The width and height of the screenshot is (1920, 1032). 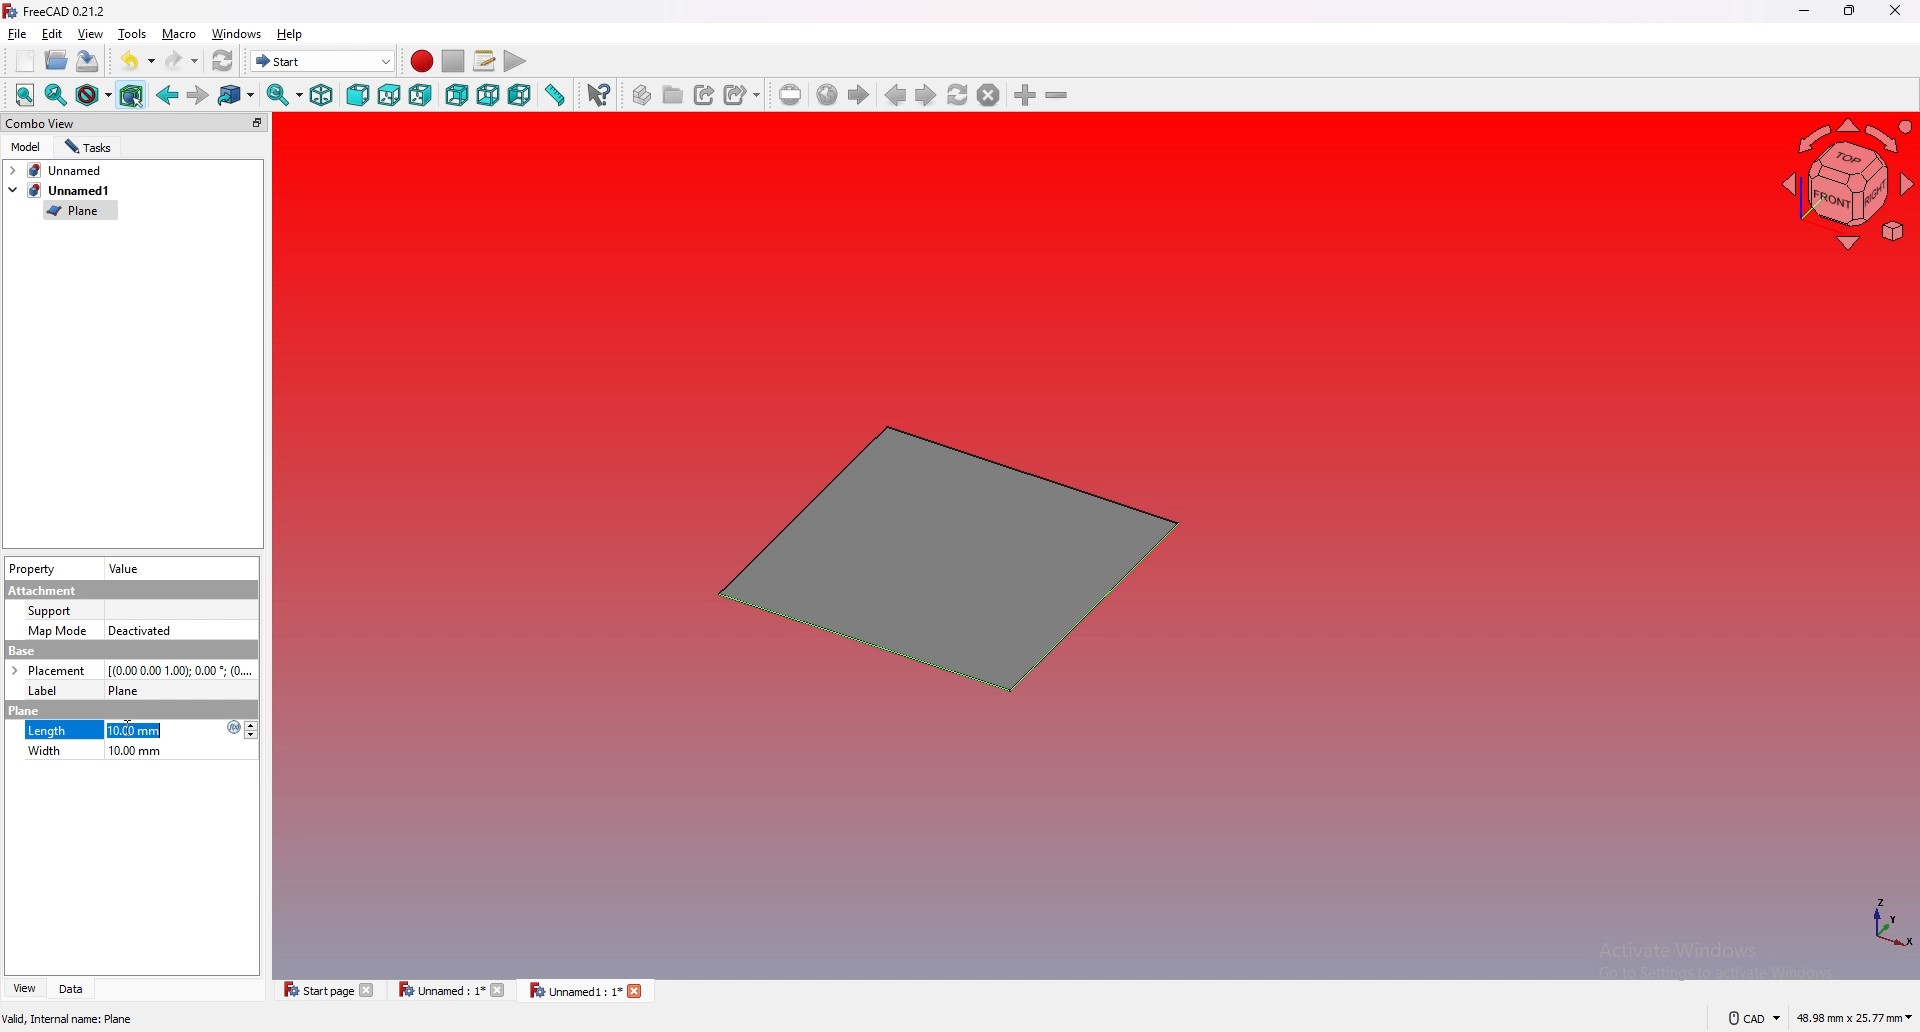 I want to click on Deactivated, so click(x=143, y=630).